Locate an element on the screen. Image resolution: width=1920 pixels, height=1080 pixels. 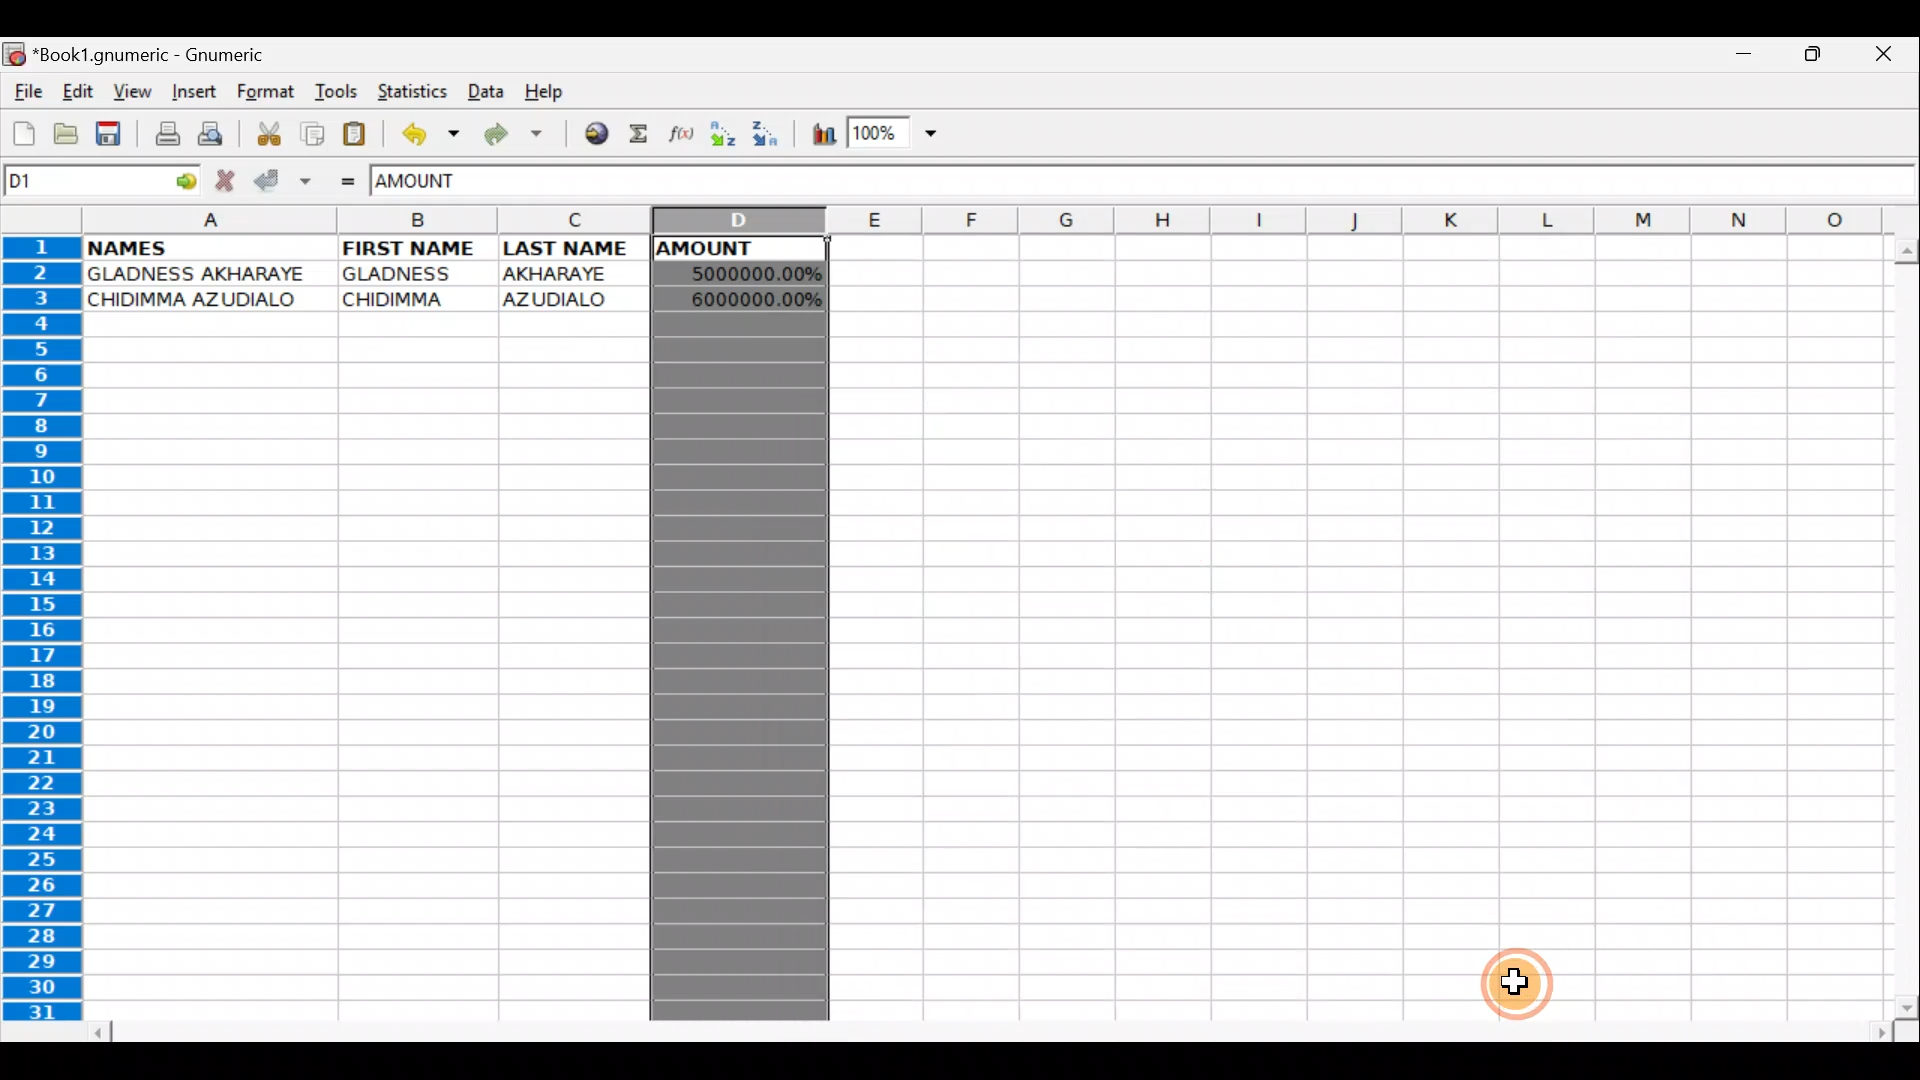
Open a file is located at coordinates (61, 137).